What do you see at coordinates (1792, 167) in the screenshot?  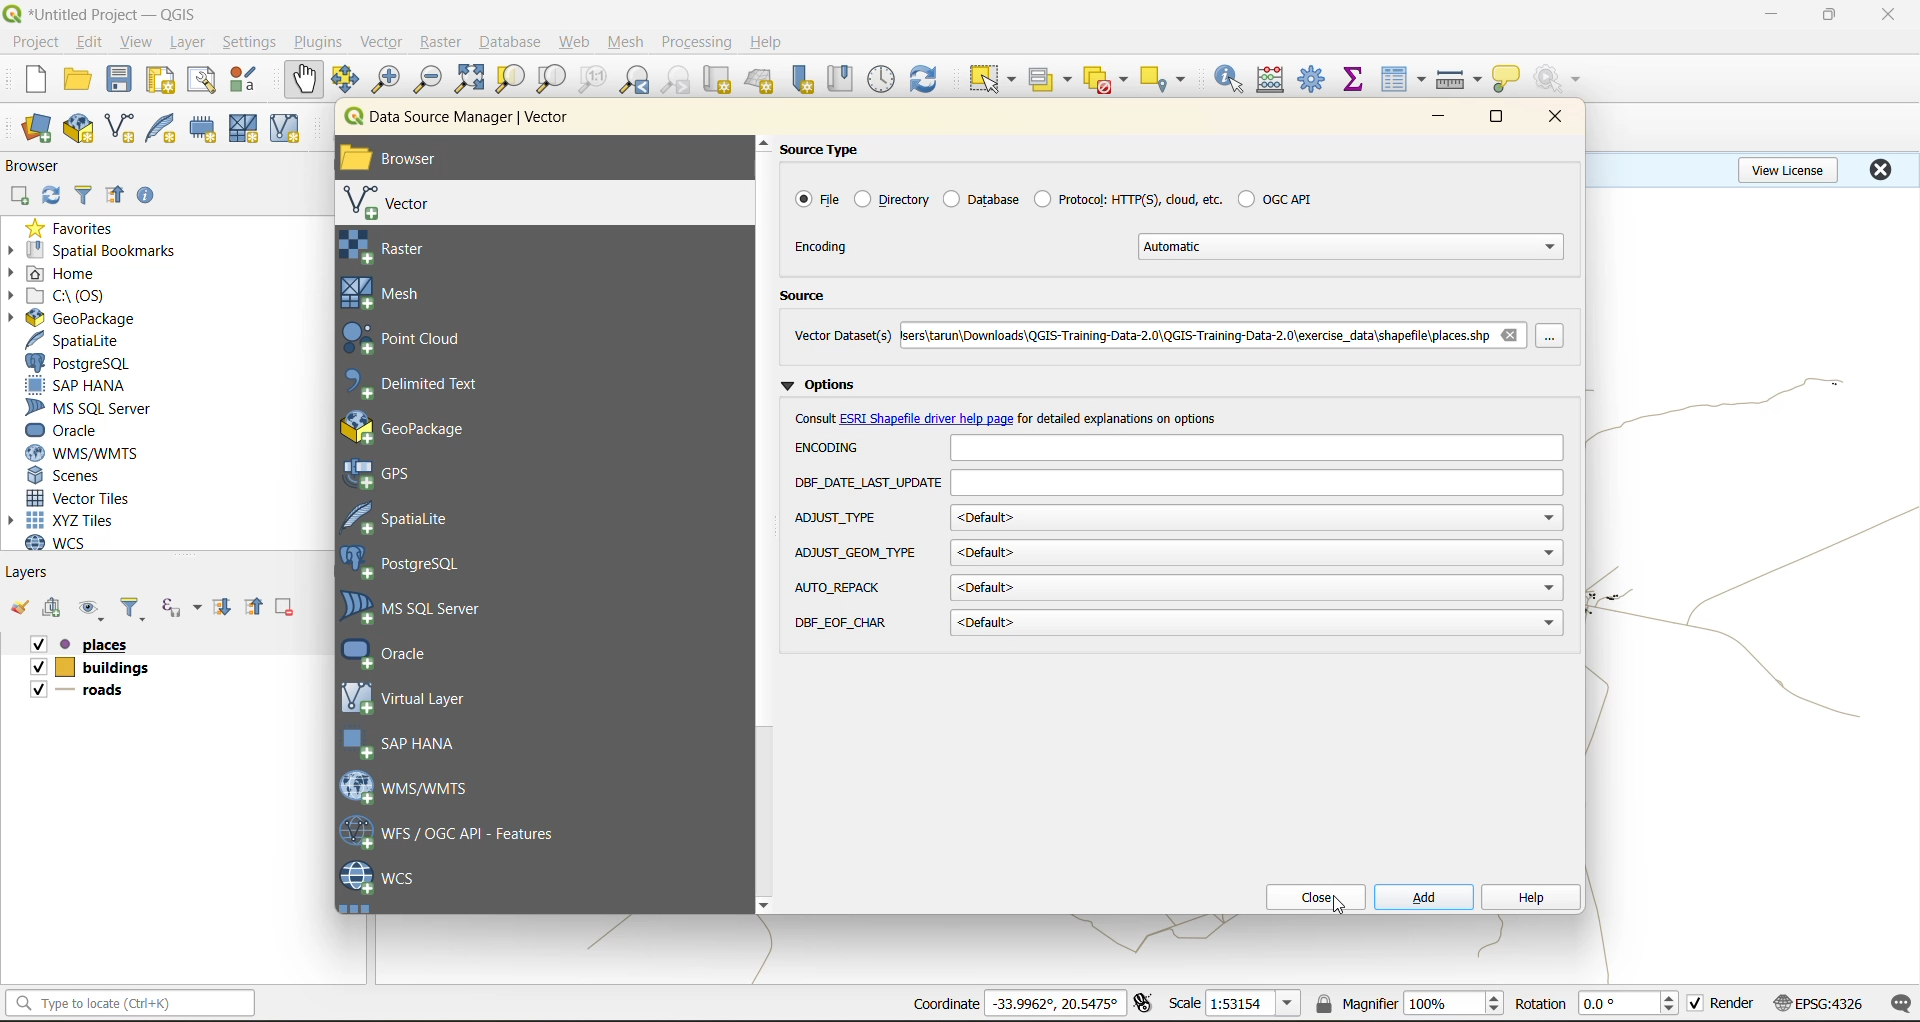 I see `view license` at bounding box center [1792, 167].